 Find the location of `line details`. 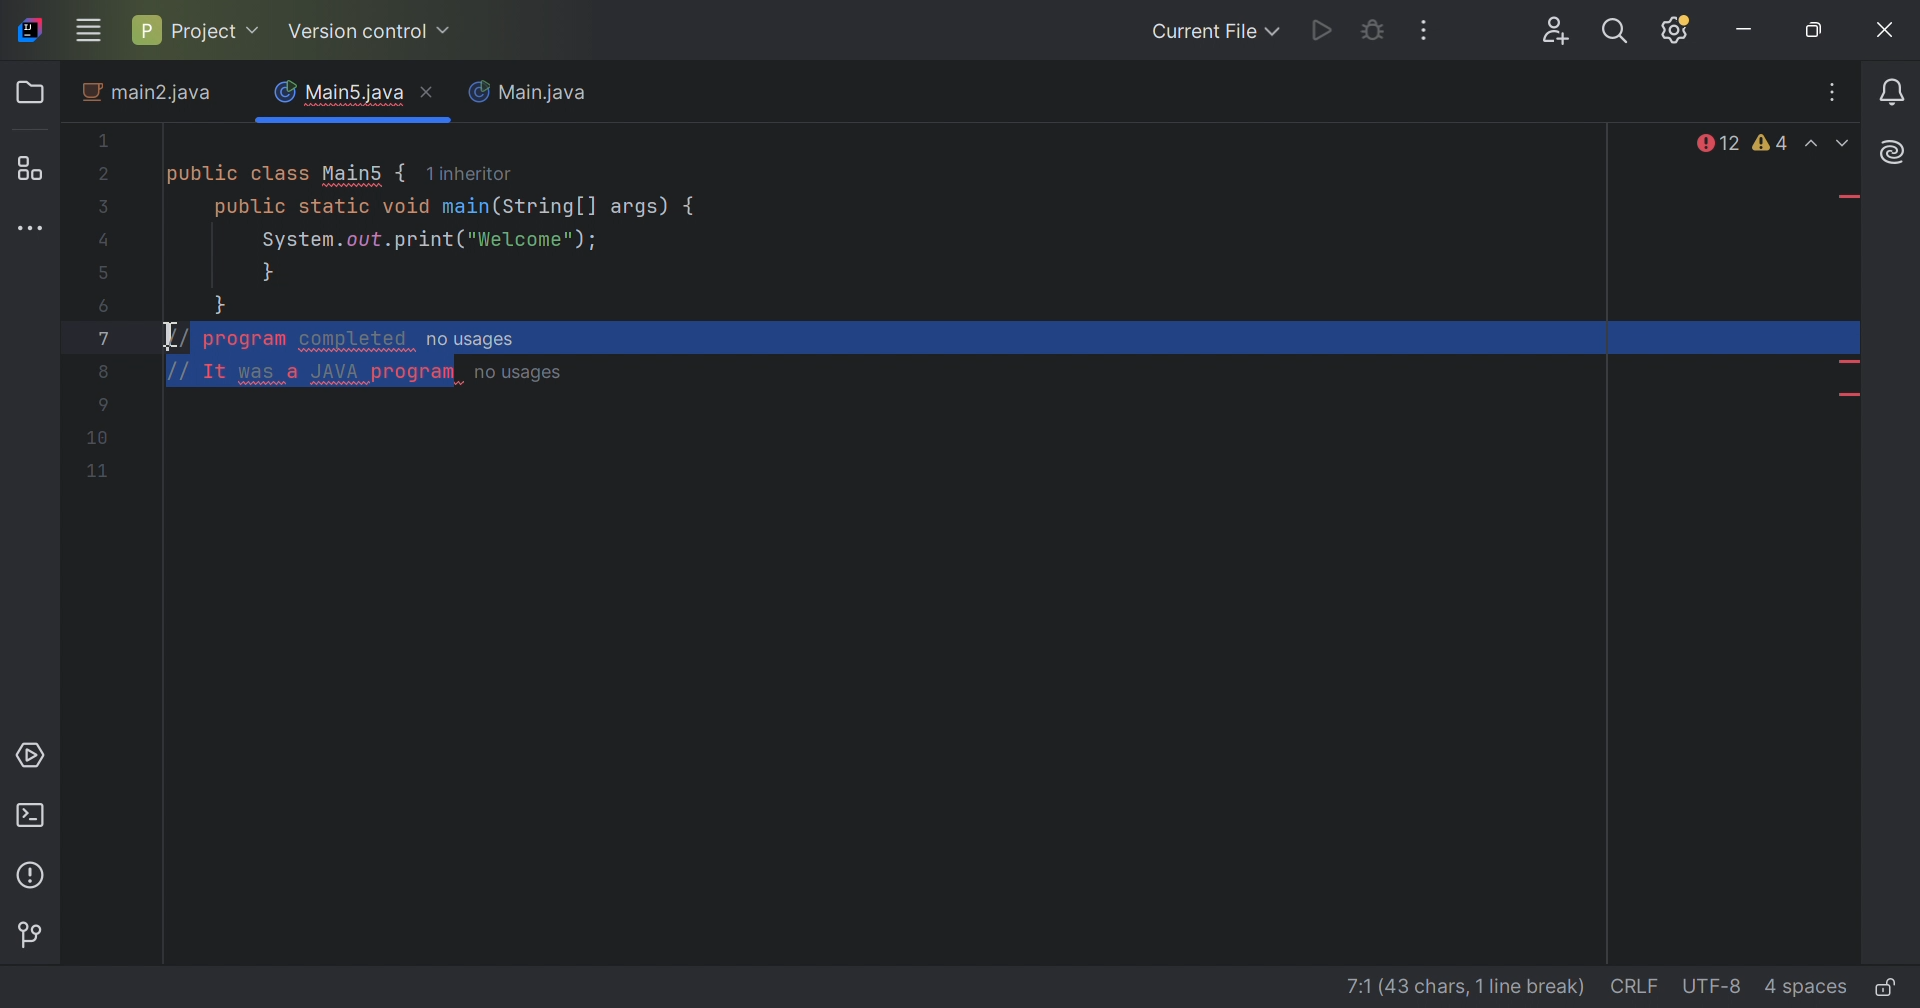

line details is located at coordinates (1449, 983).